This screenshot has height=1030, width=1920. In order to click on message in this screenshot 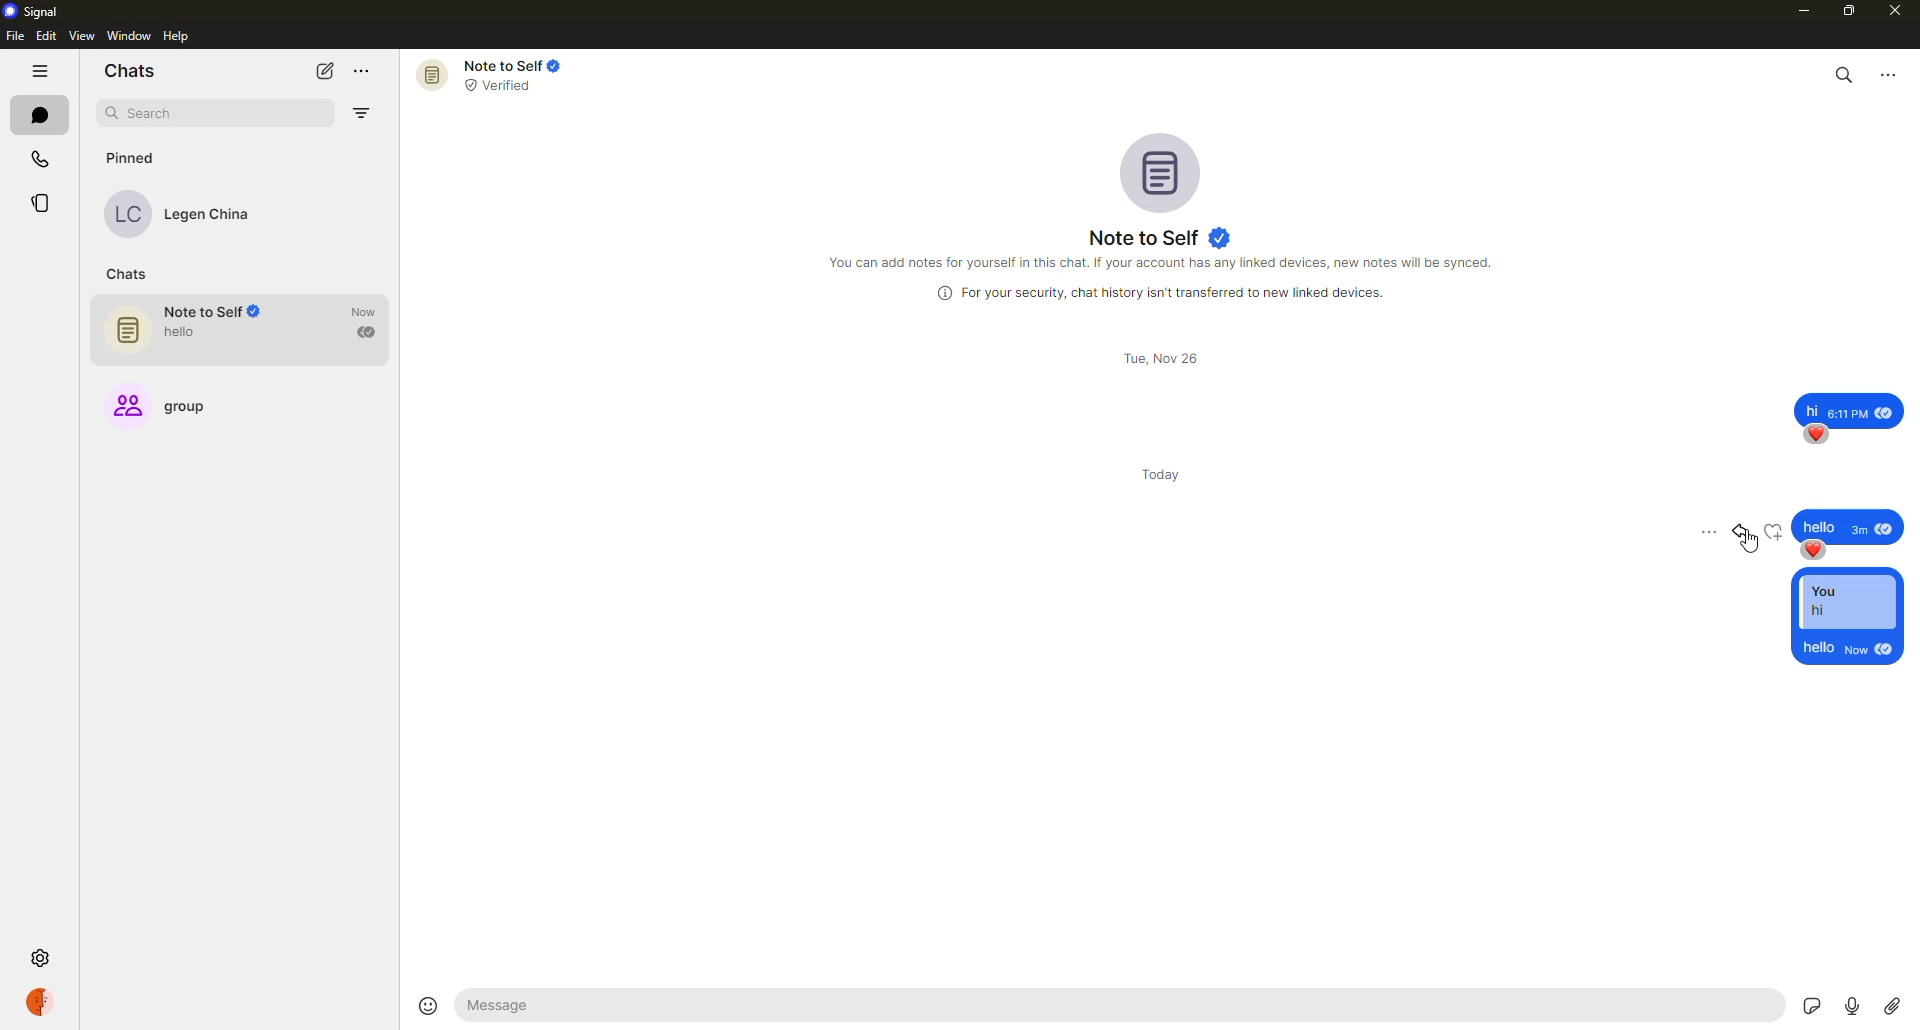, I will do `click(1850, 526)`.